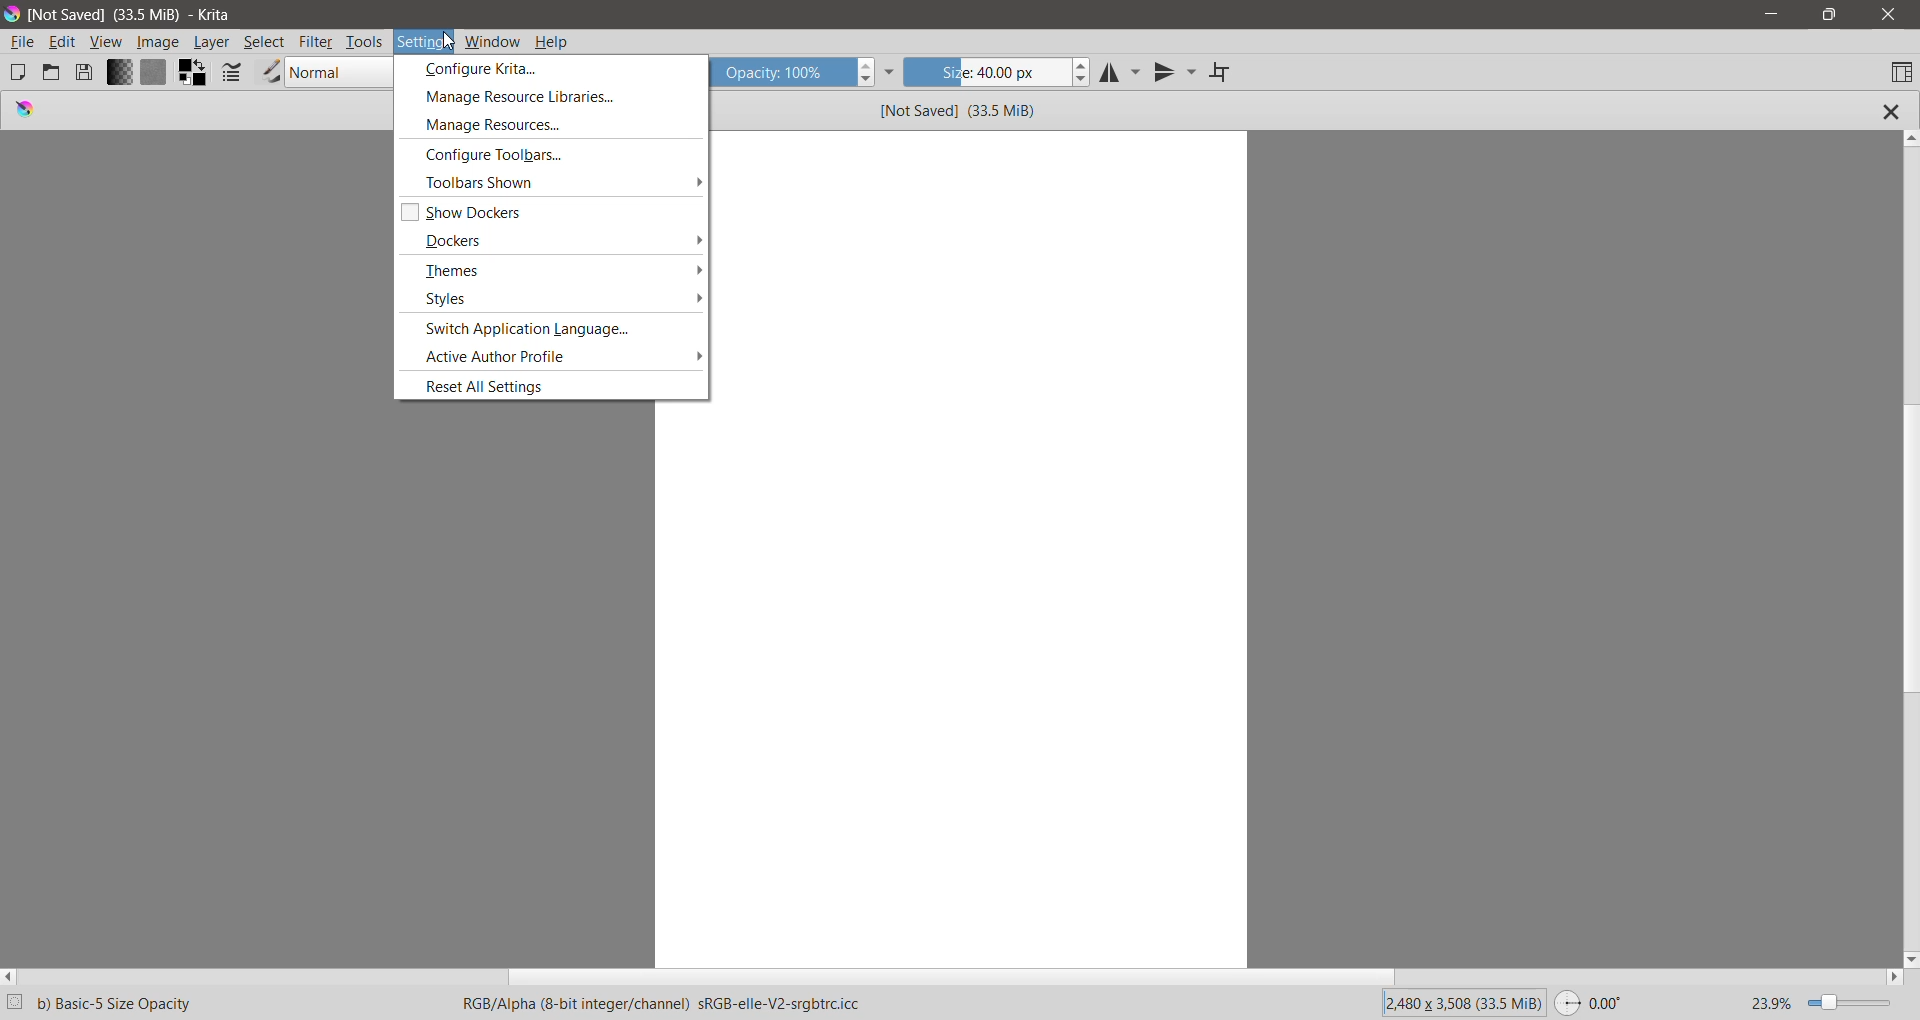 The image size is (1920, 1020). Describe the element at coordinates (1900, 72) in the screenshot. I see `Choose workspace` at that location.